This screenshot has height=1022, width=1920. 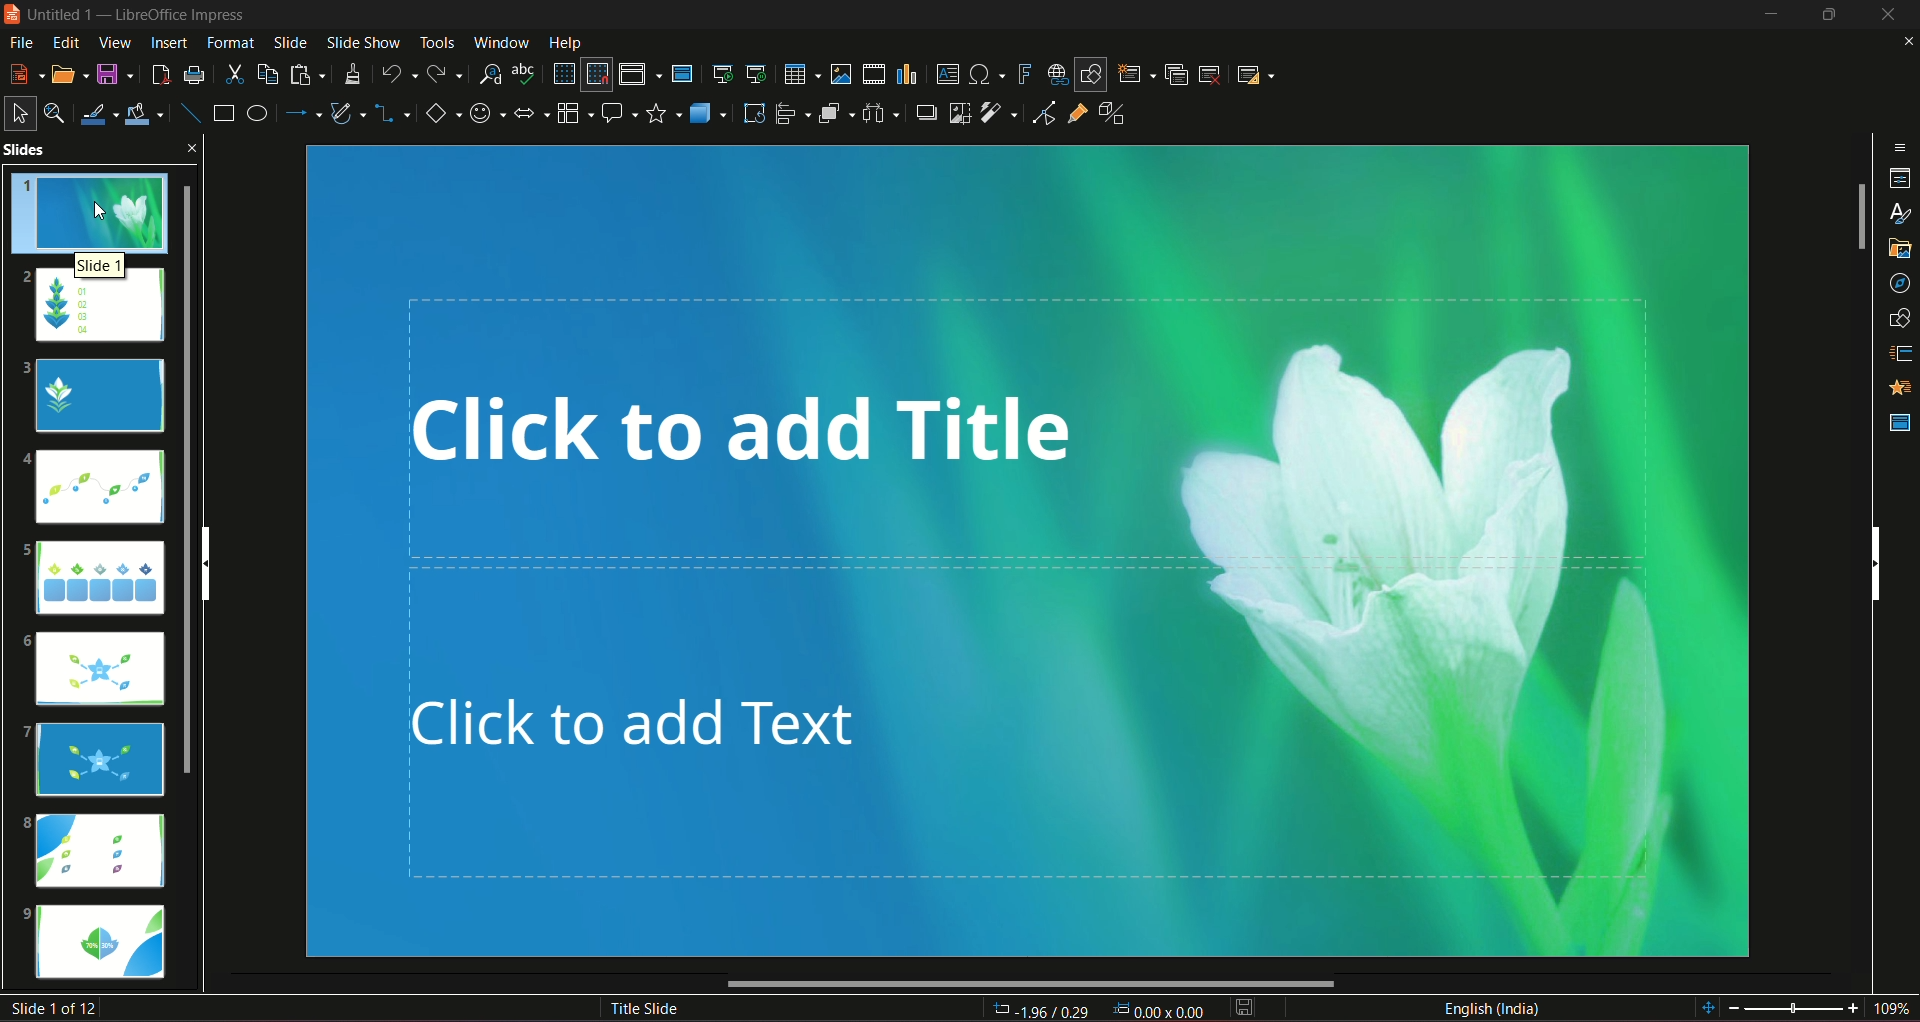 What do you see at coordinates (1767, 16) in the screenshot?
I see `minimize` at bounding box center [1767, 16].